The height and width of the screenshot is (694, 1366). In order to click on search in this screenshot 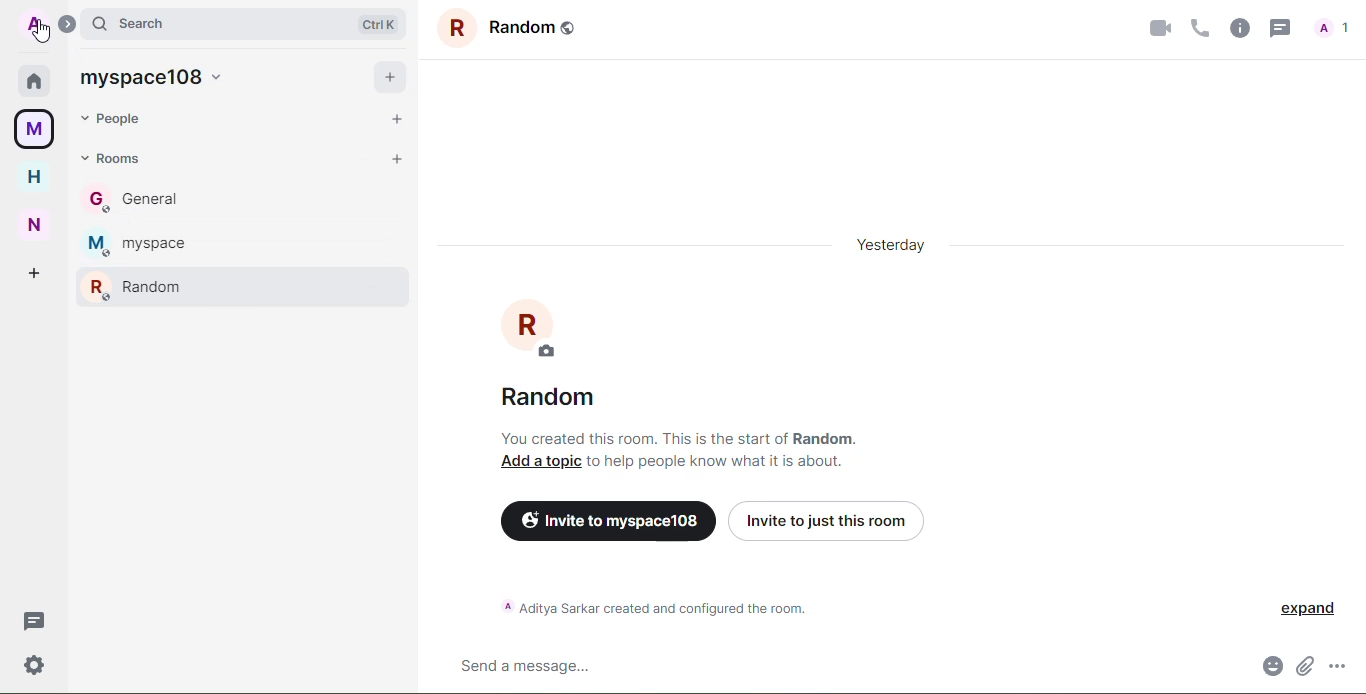, I will do `click(138, 22)`.